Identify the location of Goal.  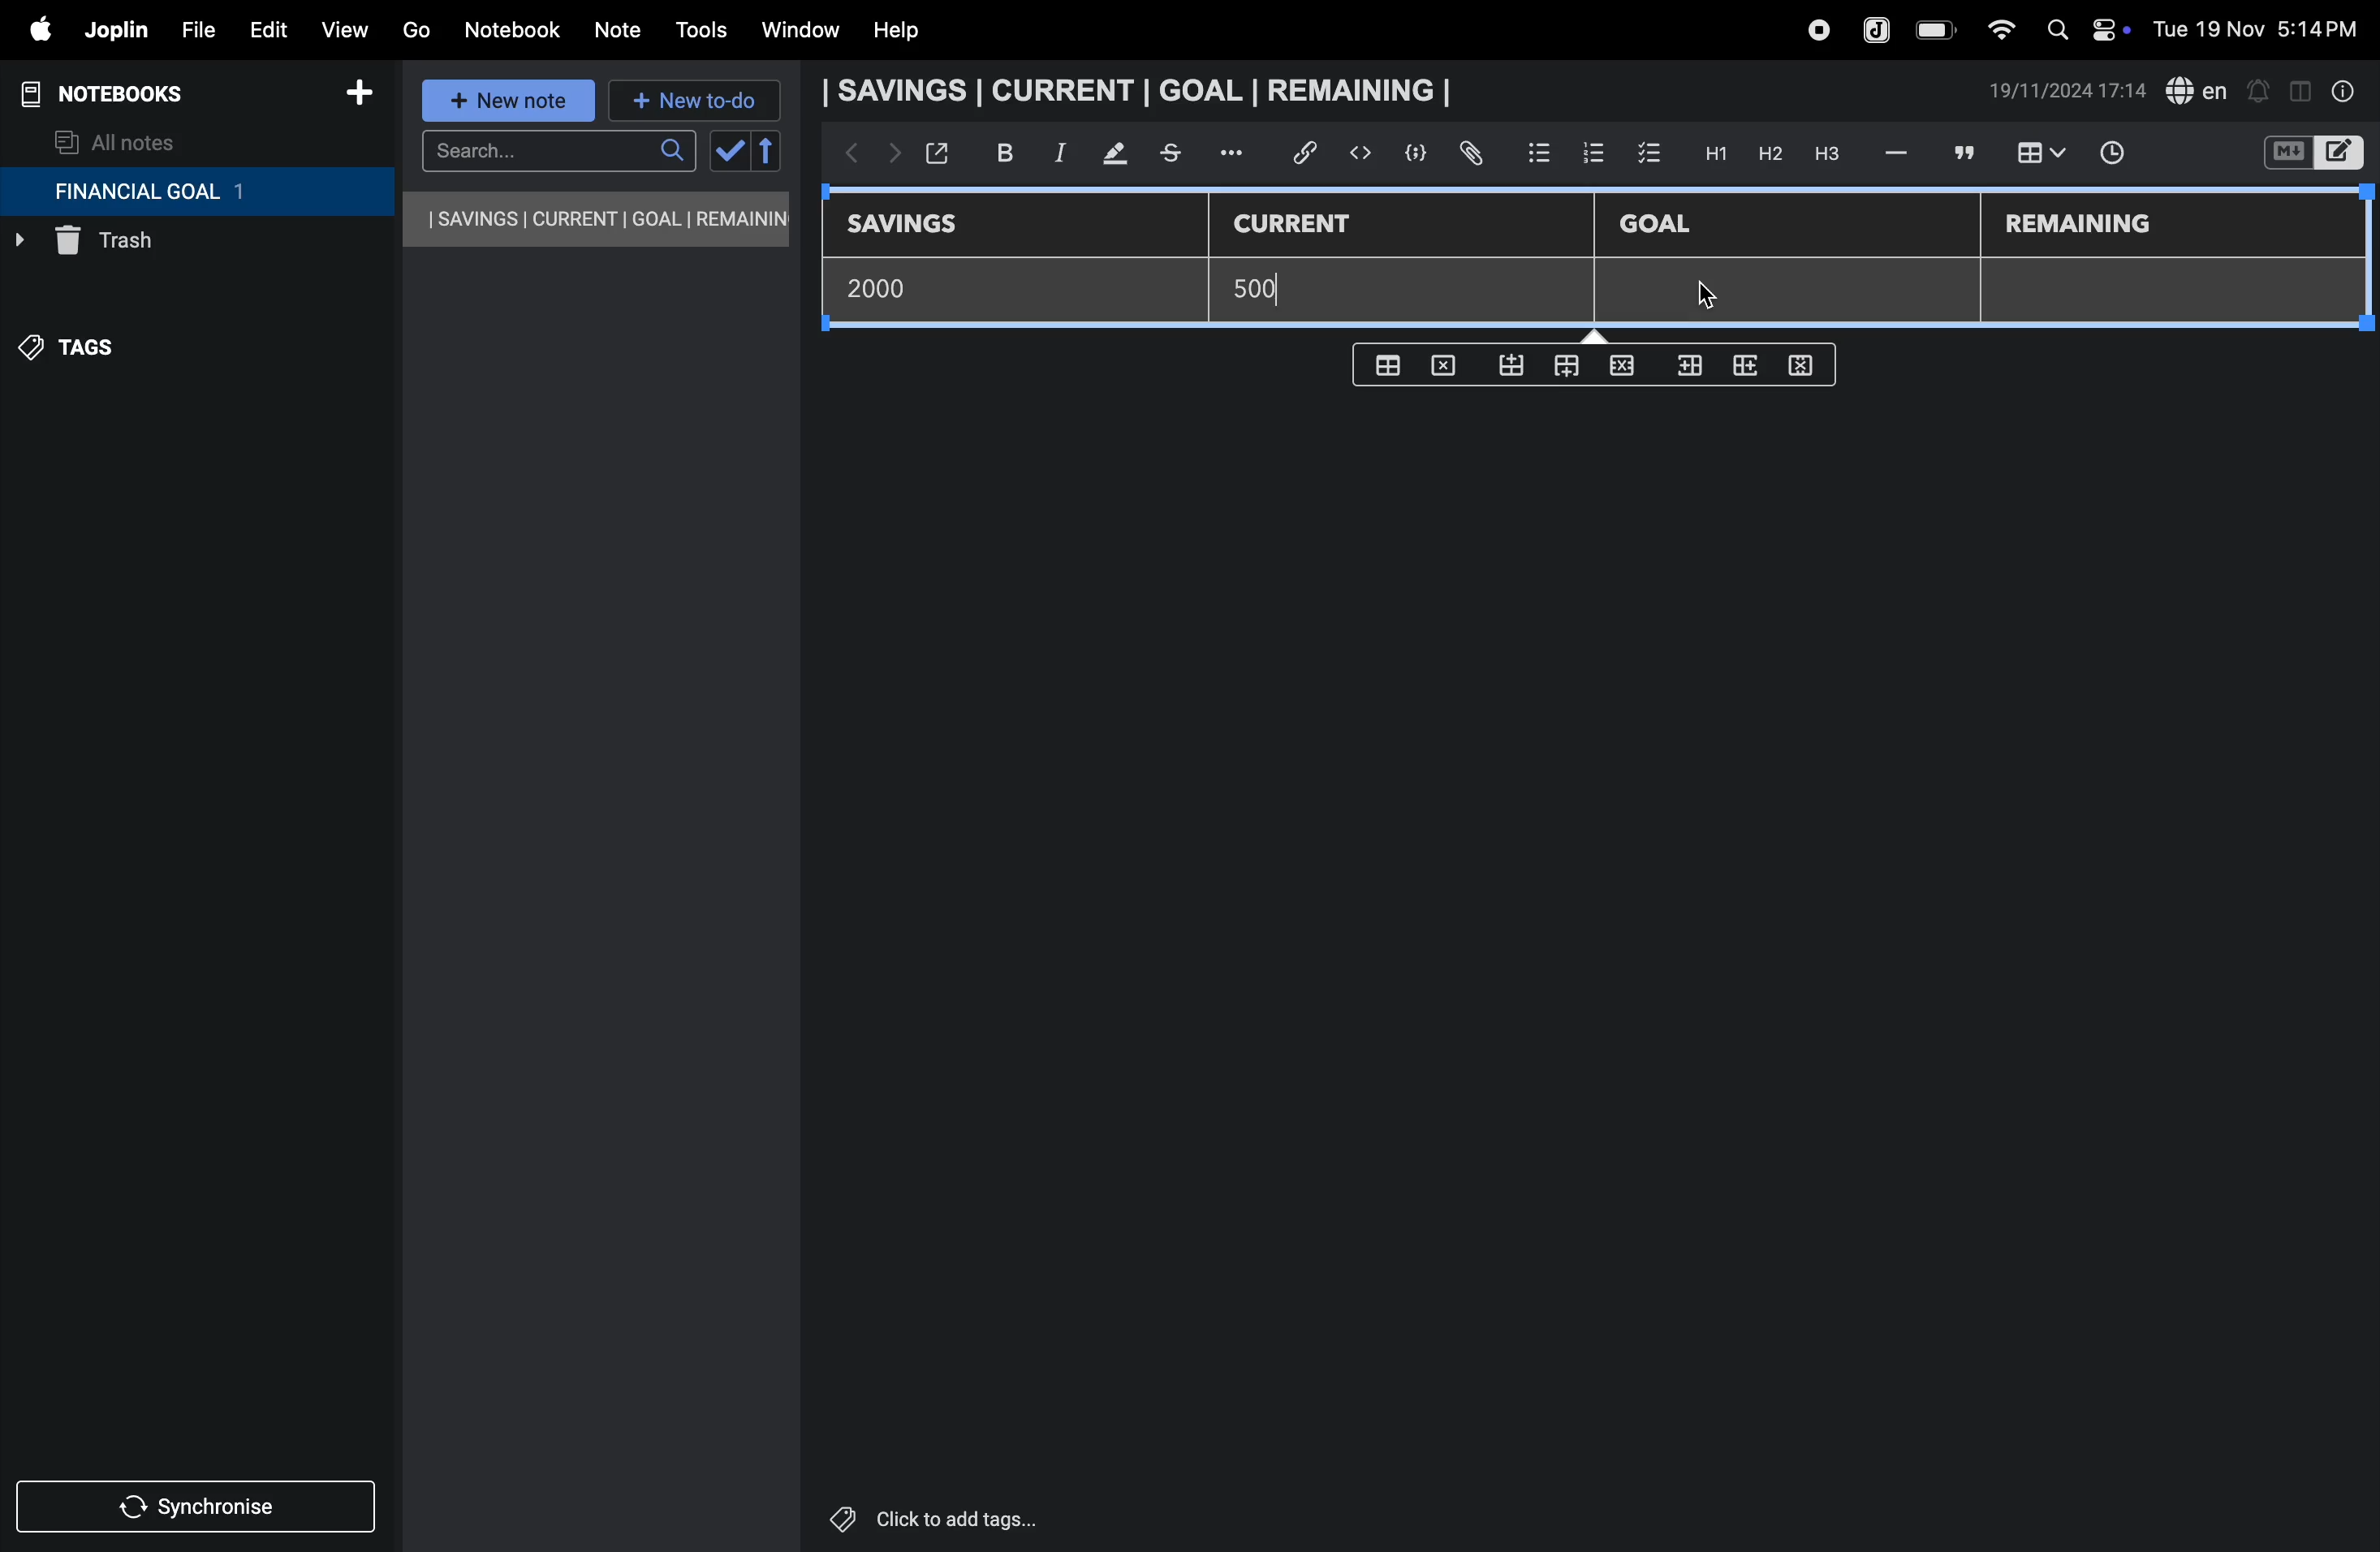
(1669, 226).